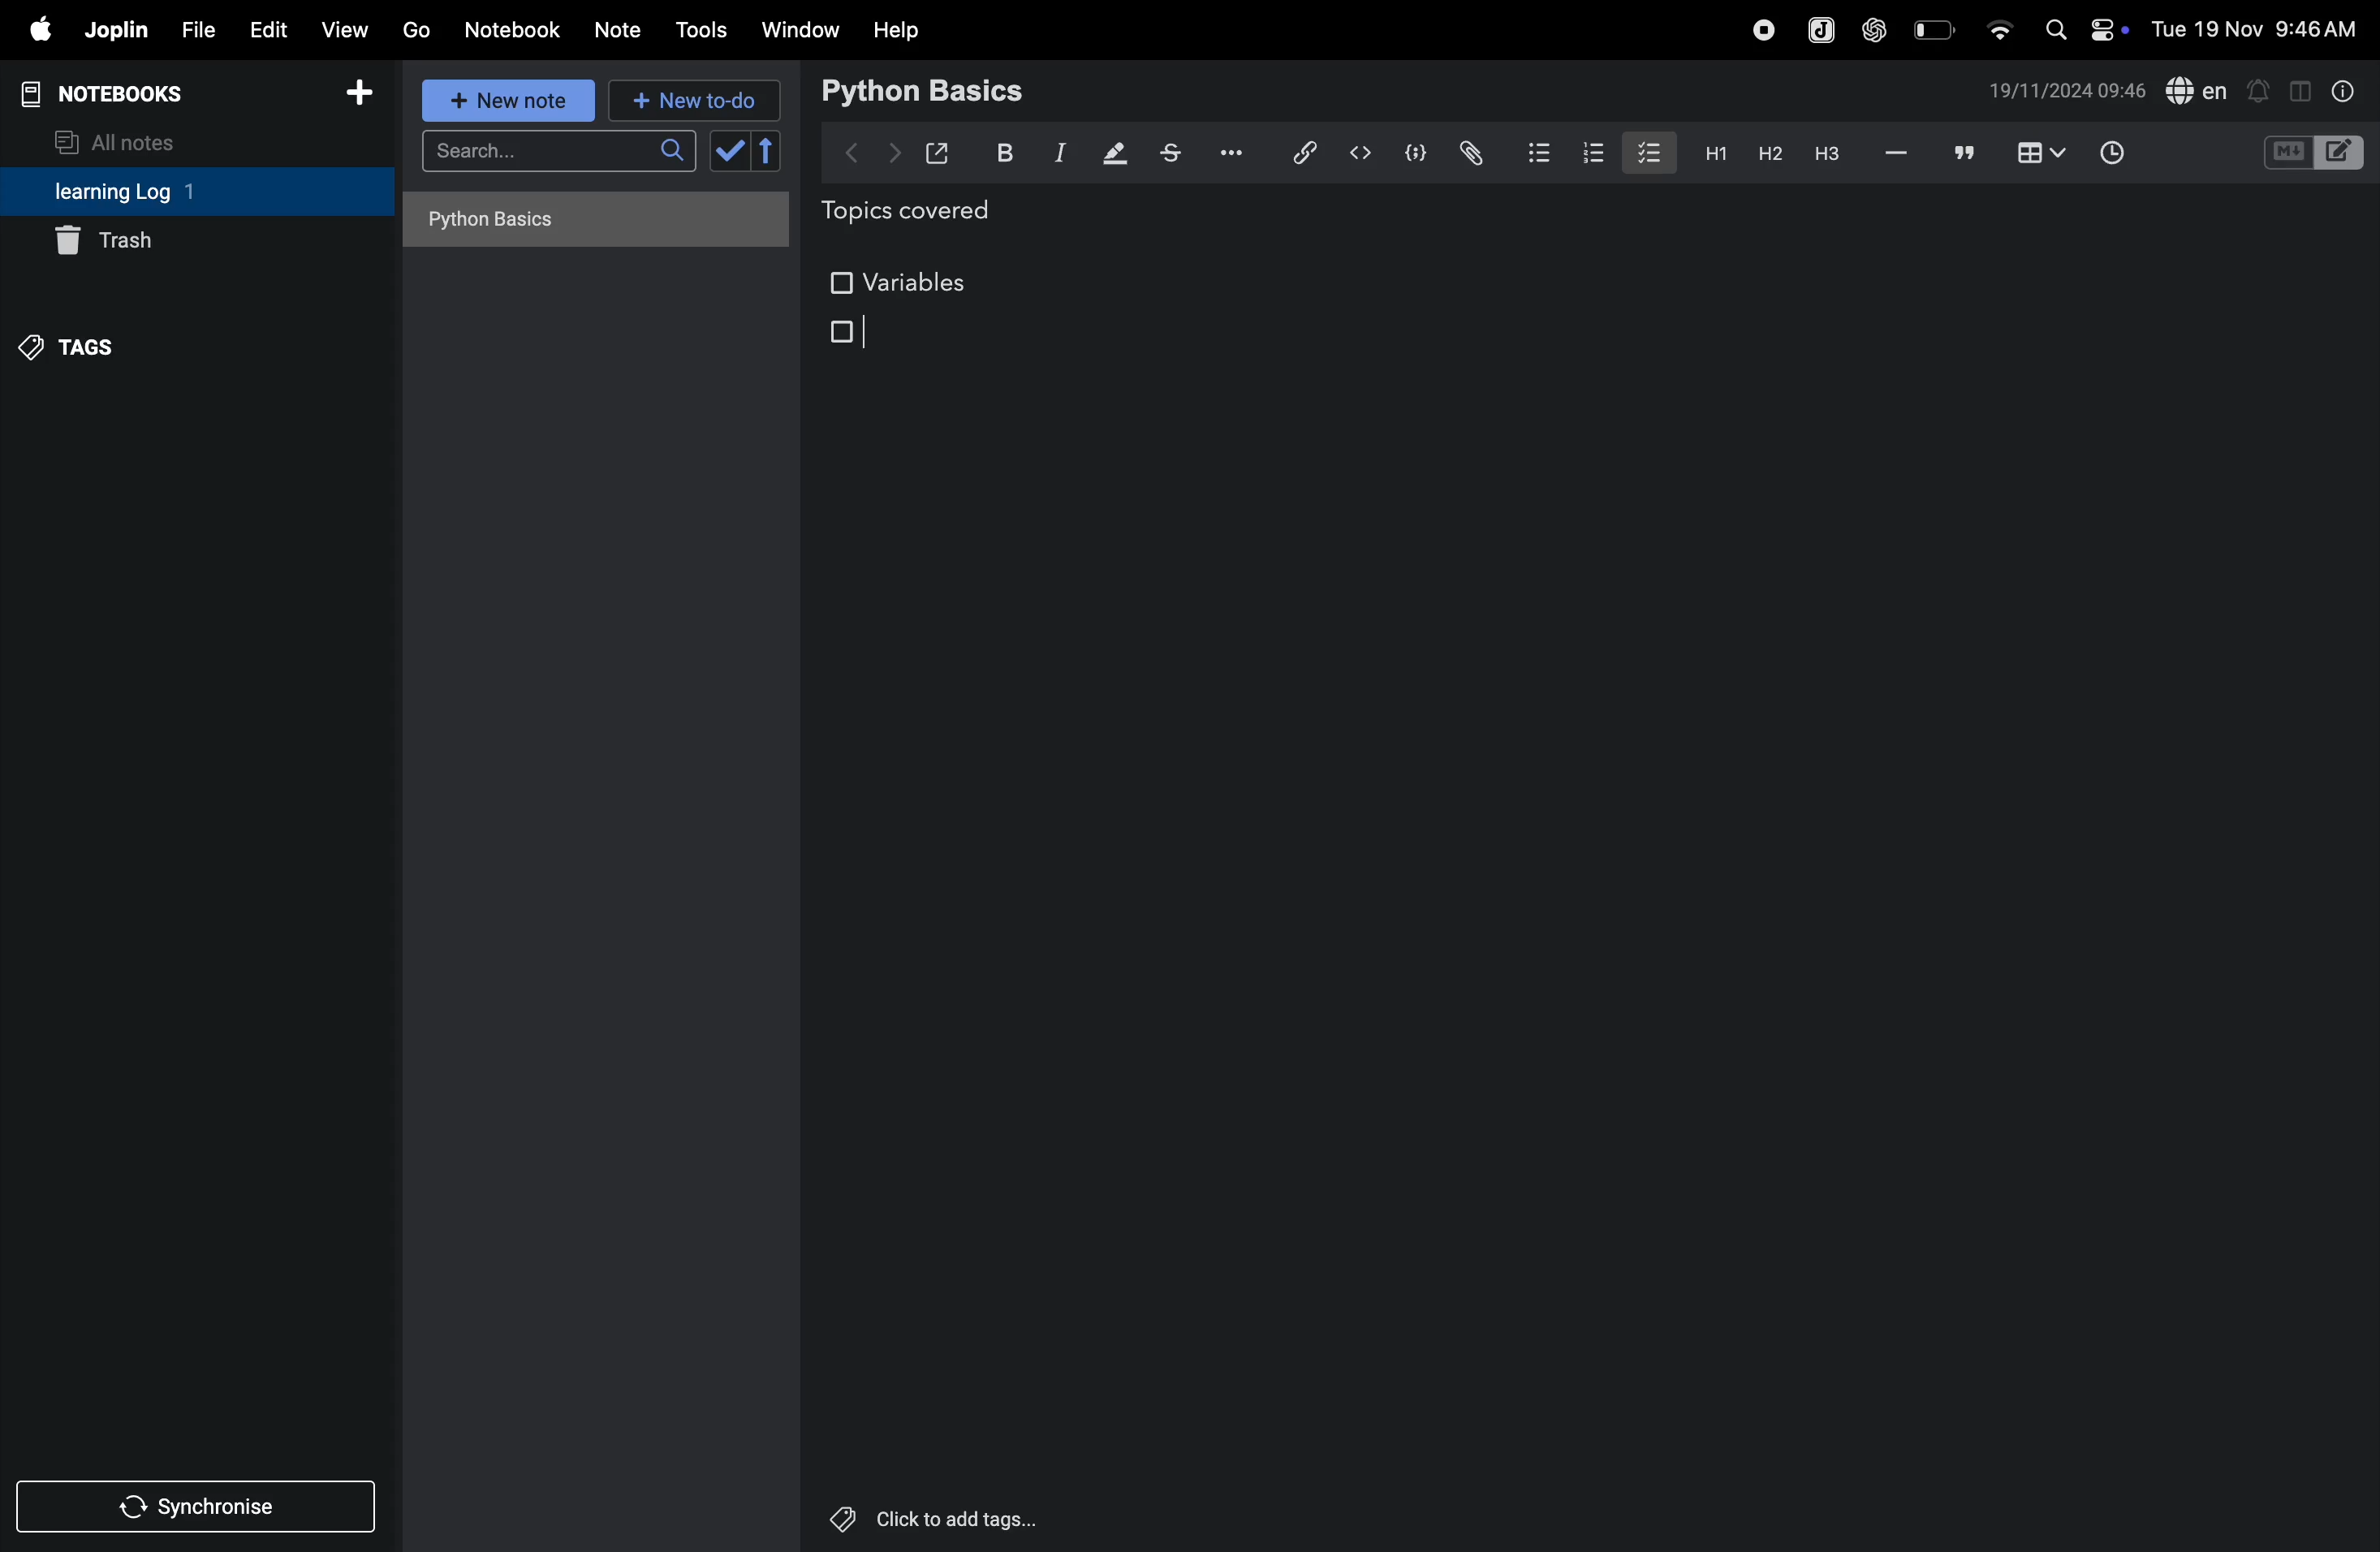  What do you see at coordinates (265, 29) in the screenshot?
I see `edit` at bounding box center [265, 29].